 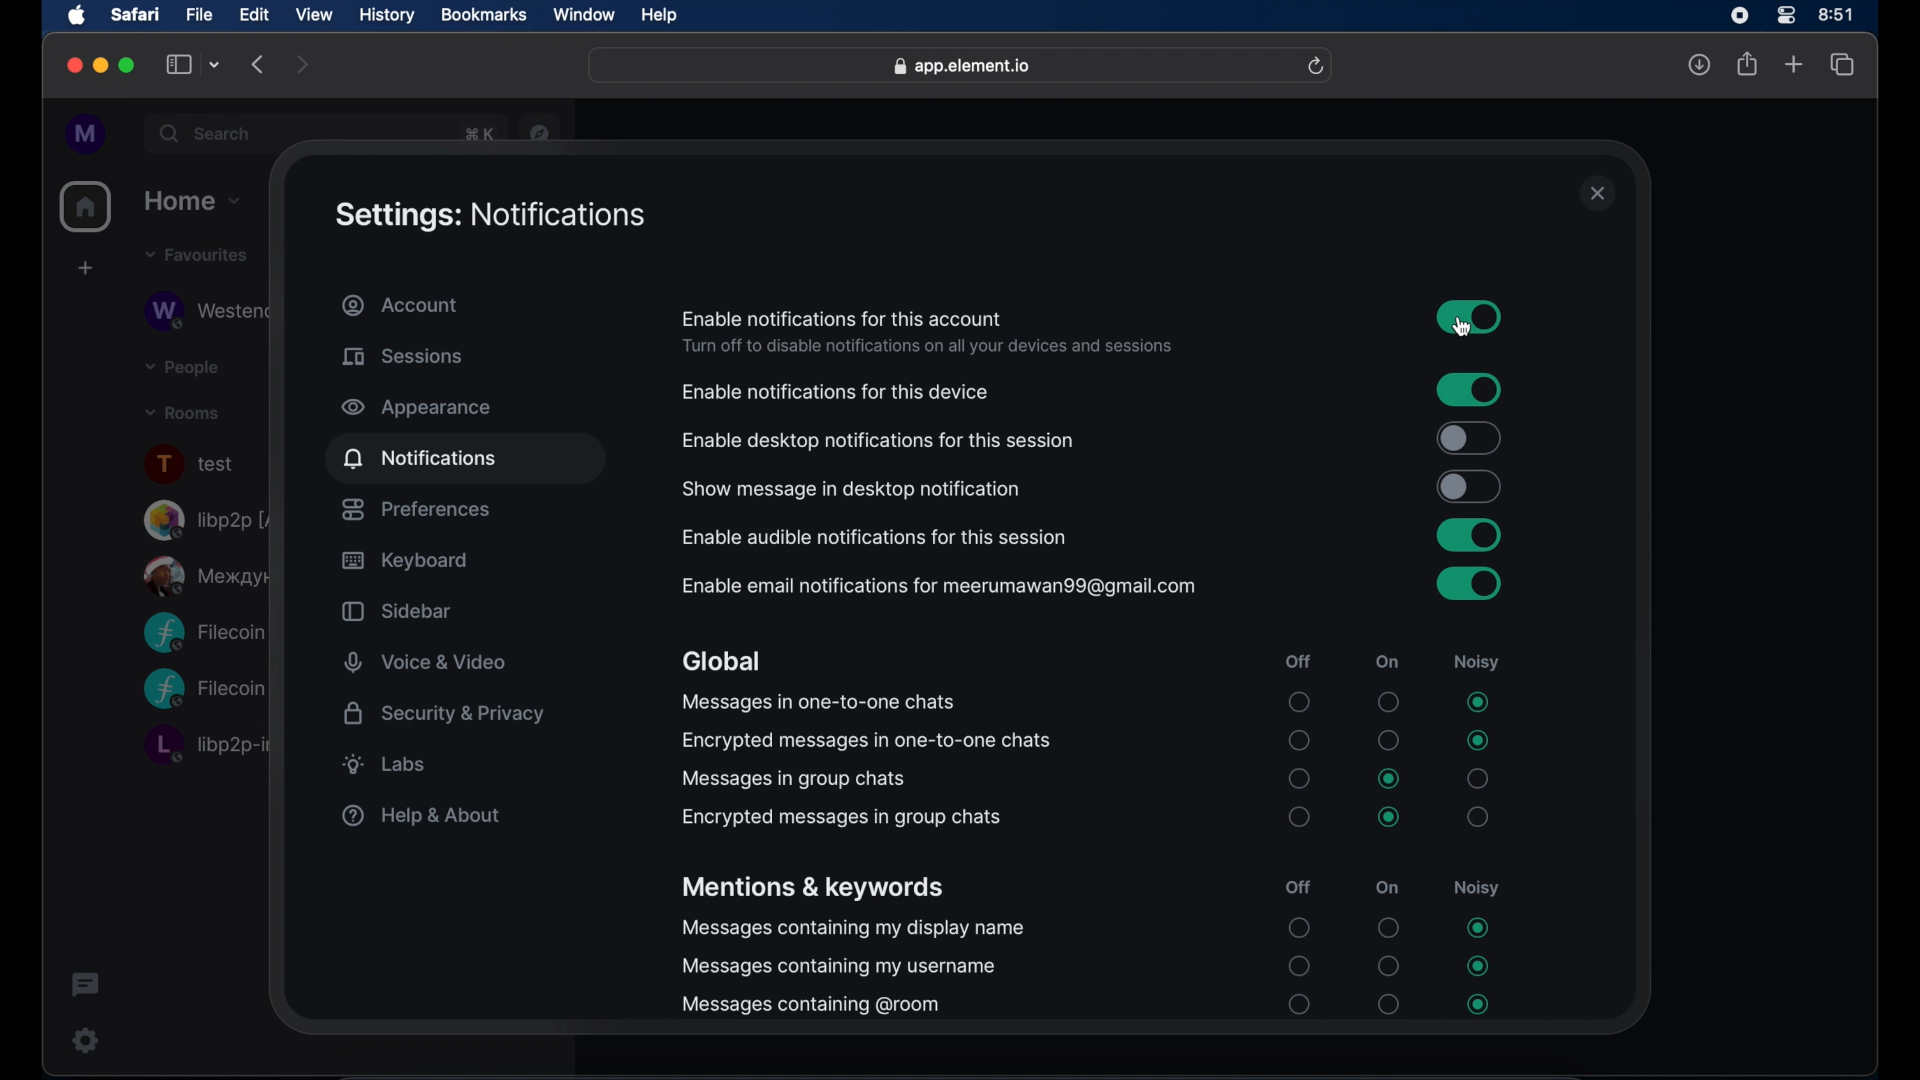 I want to click on notifications, so click(x=423, y=459).